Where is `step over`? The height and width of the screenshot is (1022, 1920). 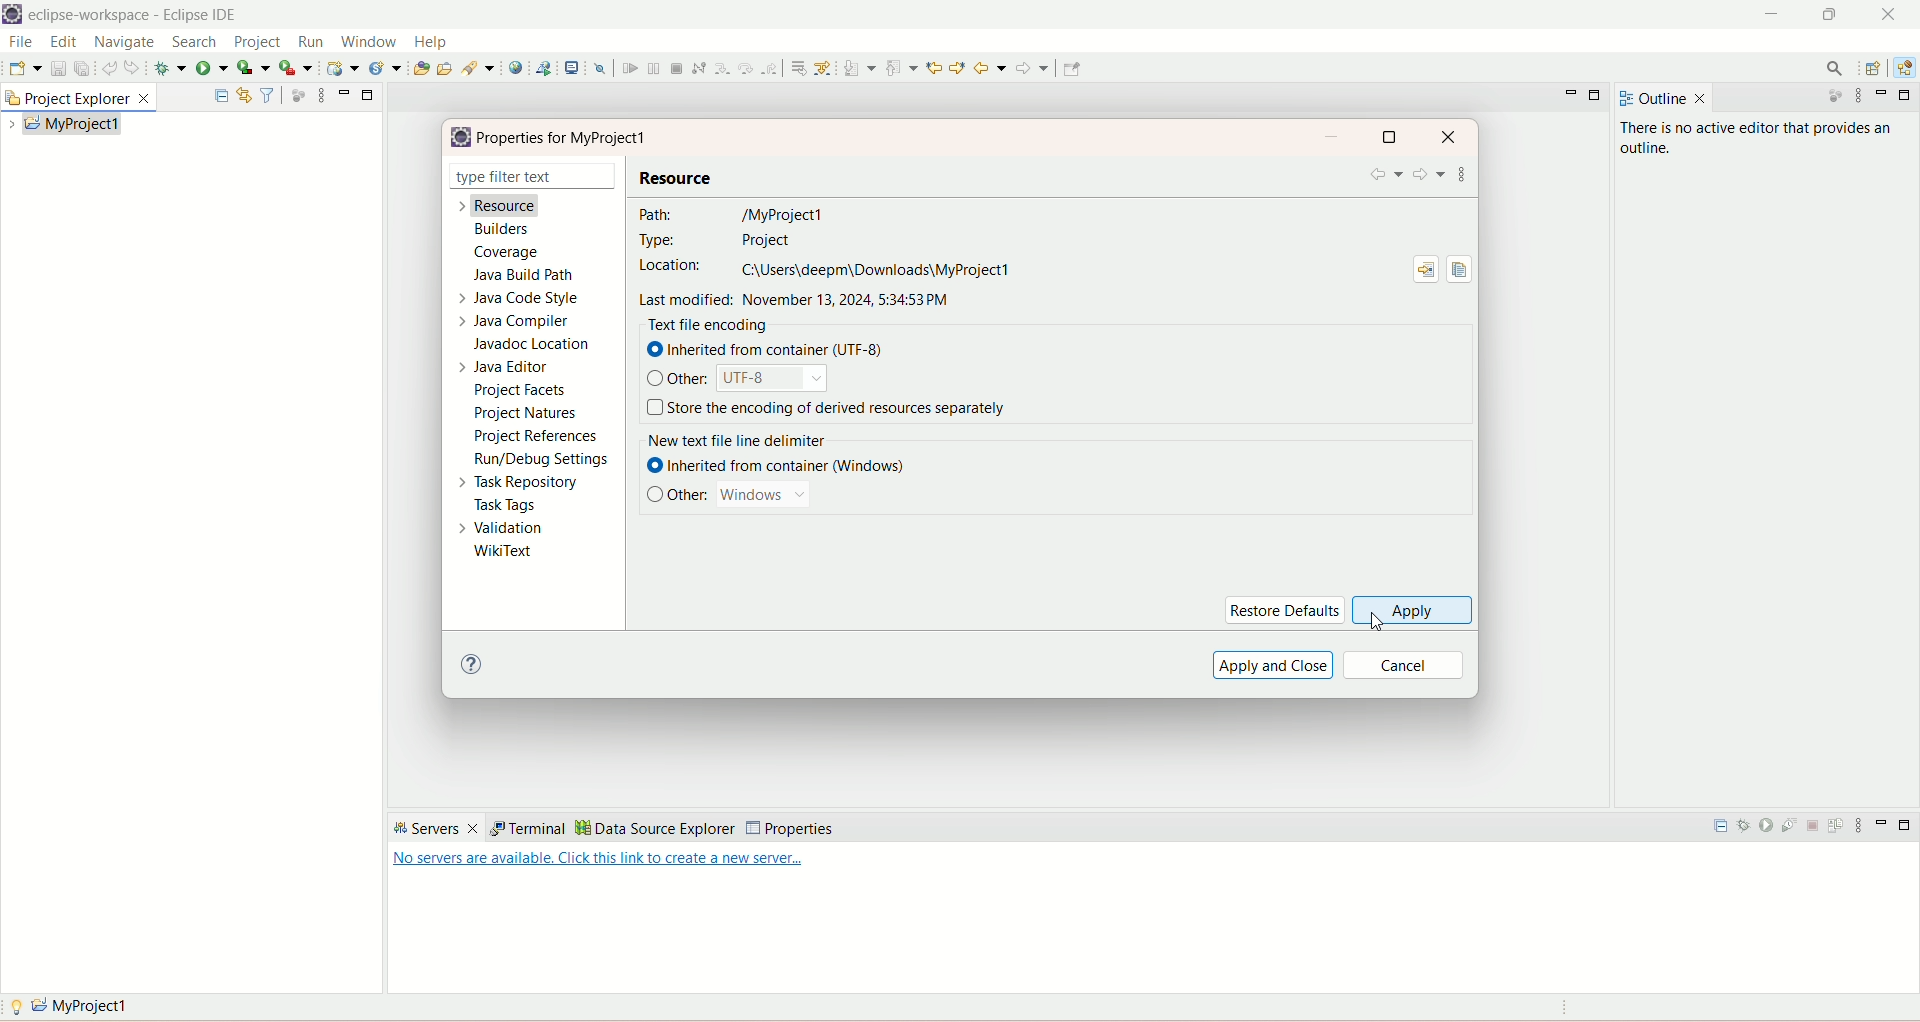
step over is located at coordinates (746, 68).